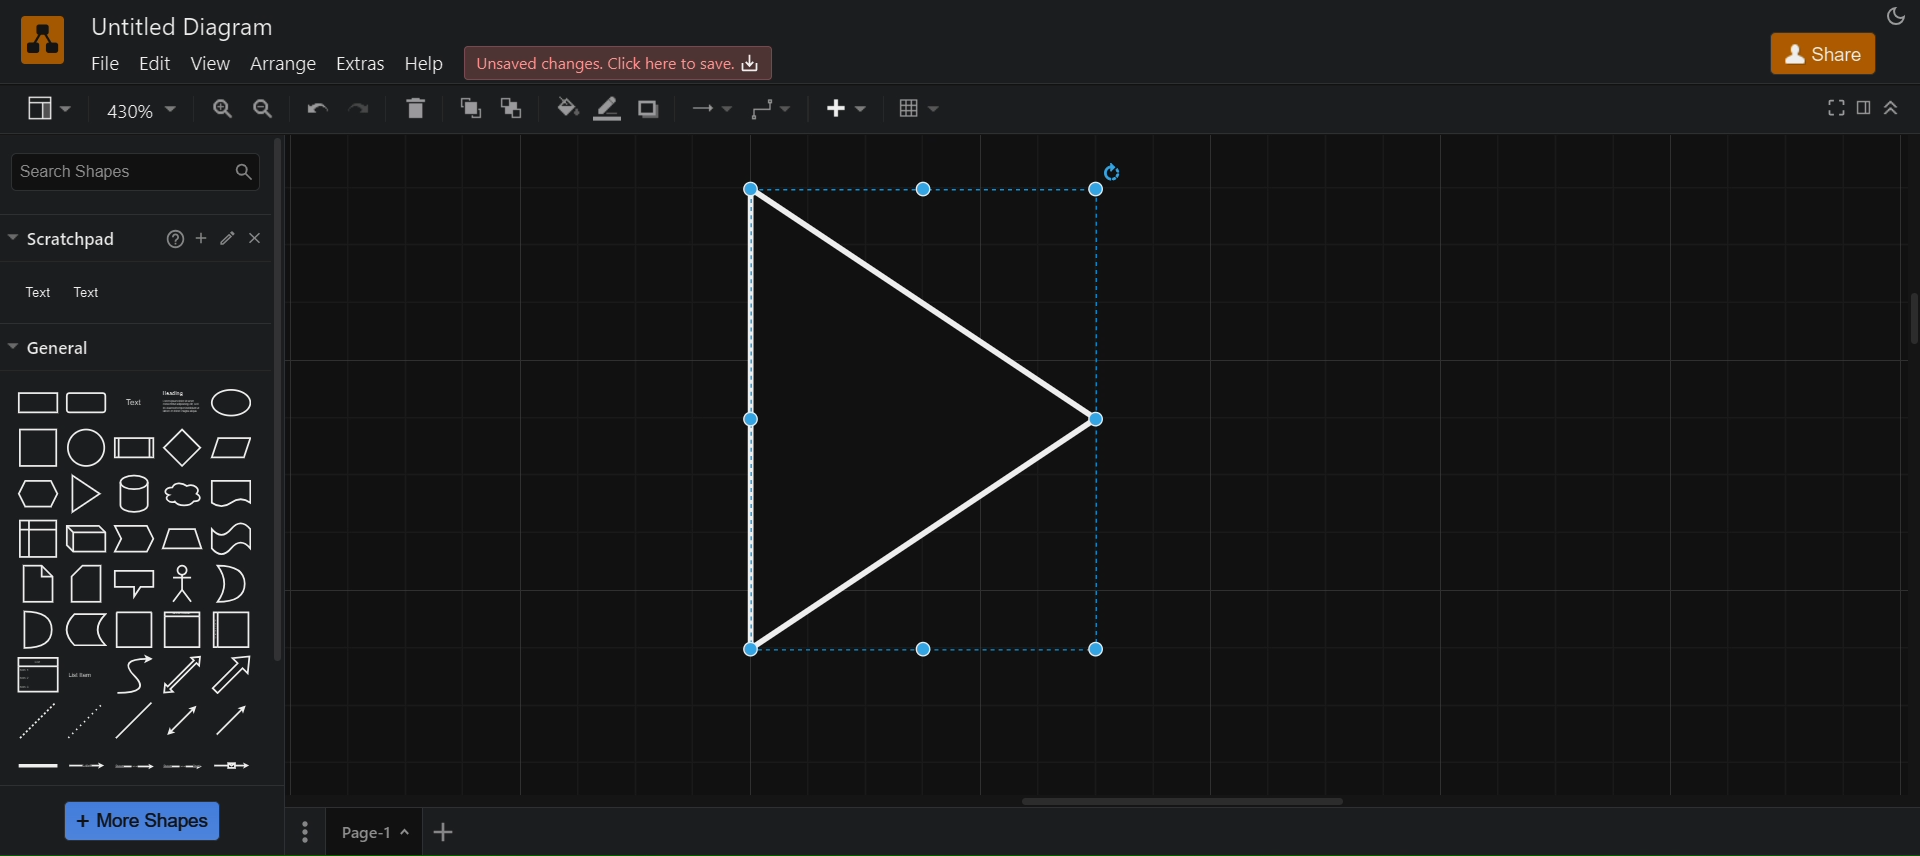 This screenshot has width=1920, height=856. Describe the element at coordinates (620, 61) in the screenshot. I see `Unsaved changes. click here to save.` at that location.